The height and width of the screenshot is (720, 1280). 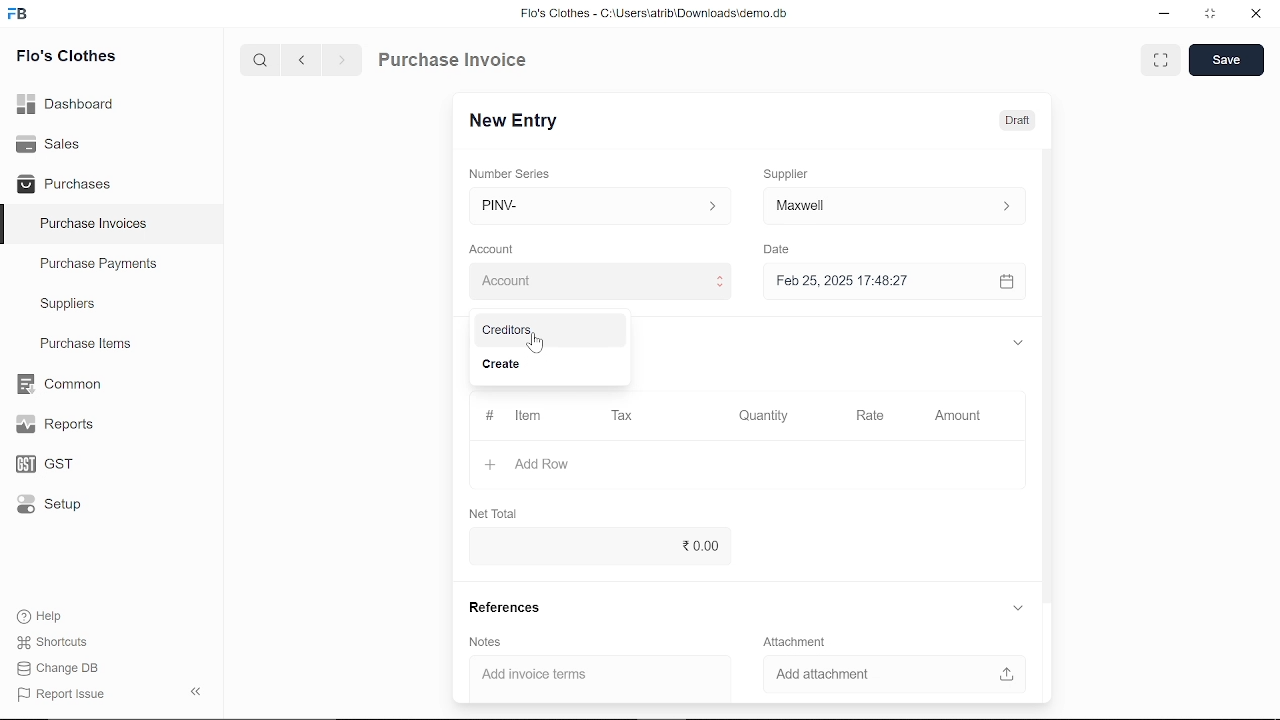 I want to click on Flo's Clothes - C:\Users\alrib\Downioads'cemo.db., so click(x=653, y=17).